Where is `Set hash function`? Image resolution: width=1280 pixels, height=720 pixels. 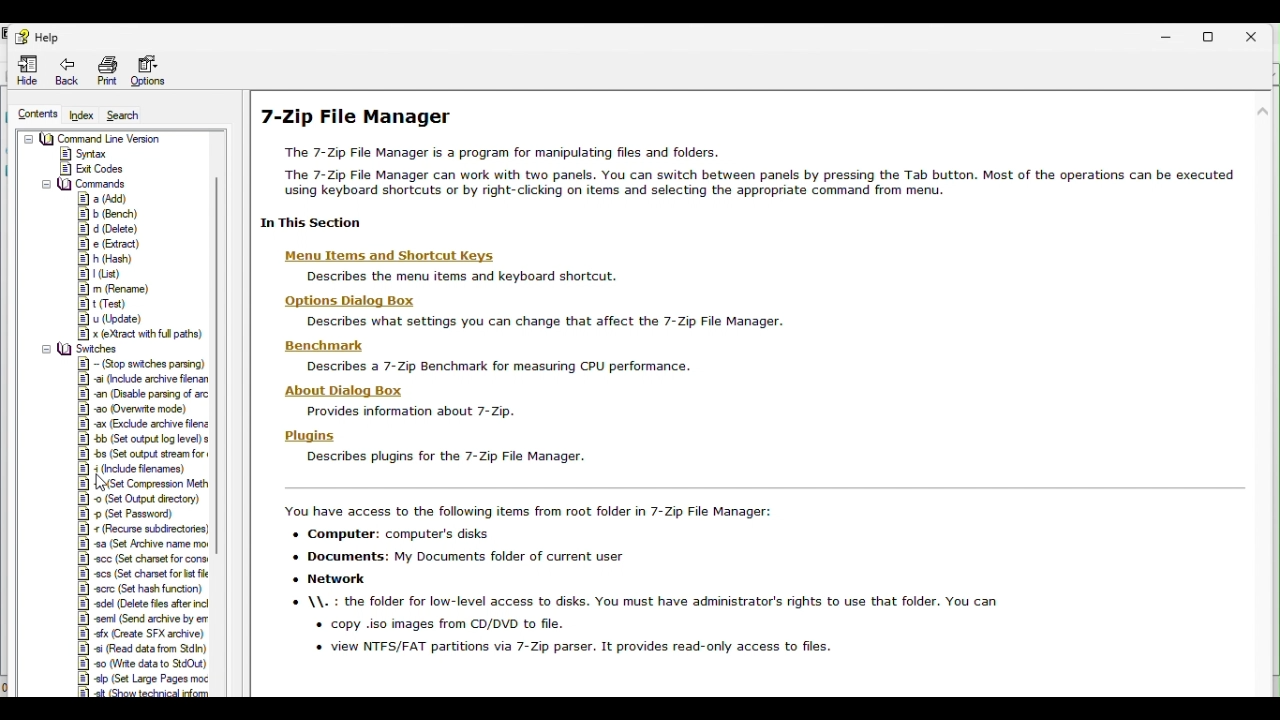 Set hash function is located at coordinates (142, 590).